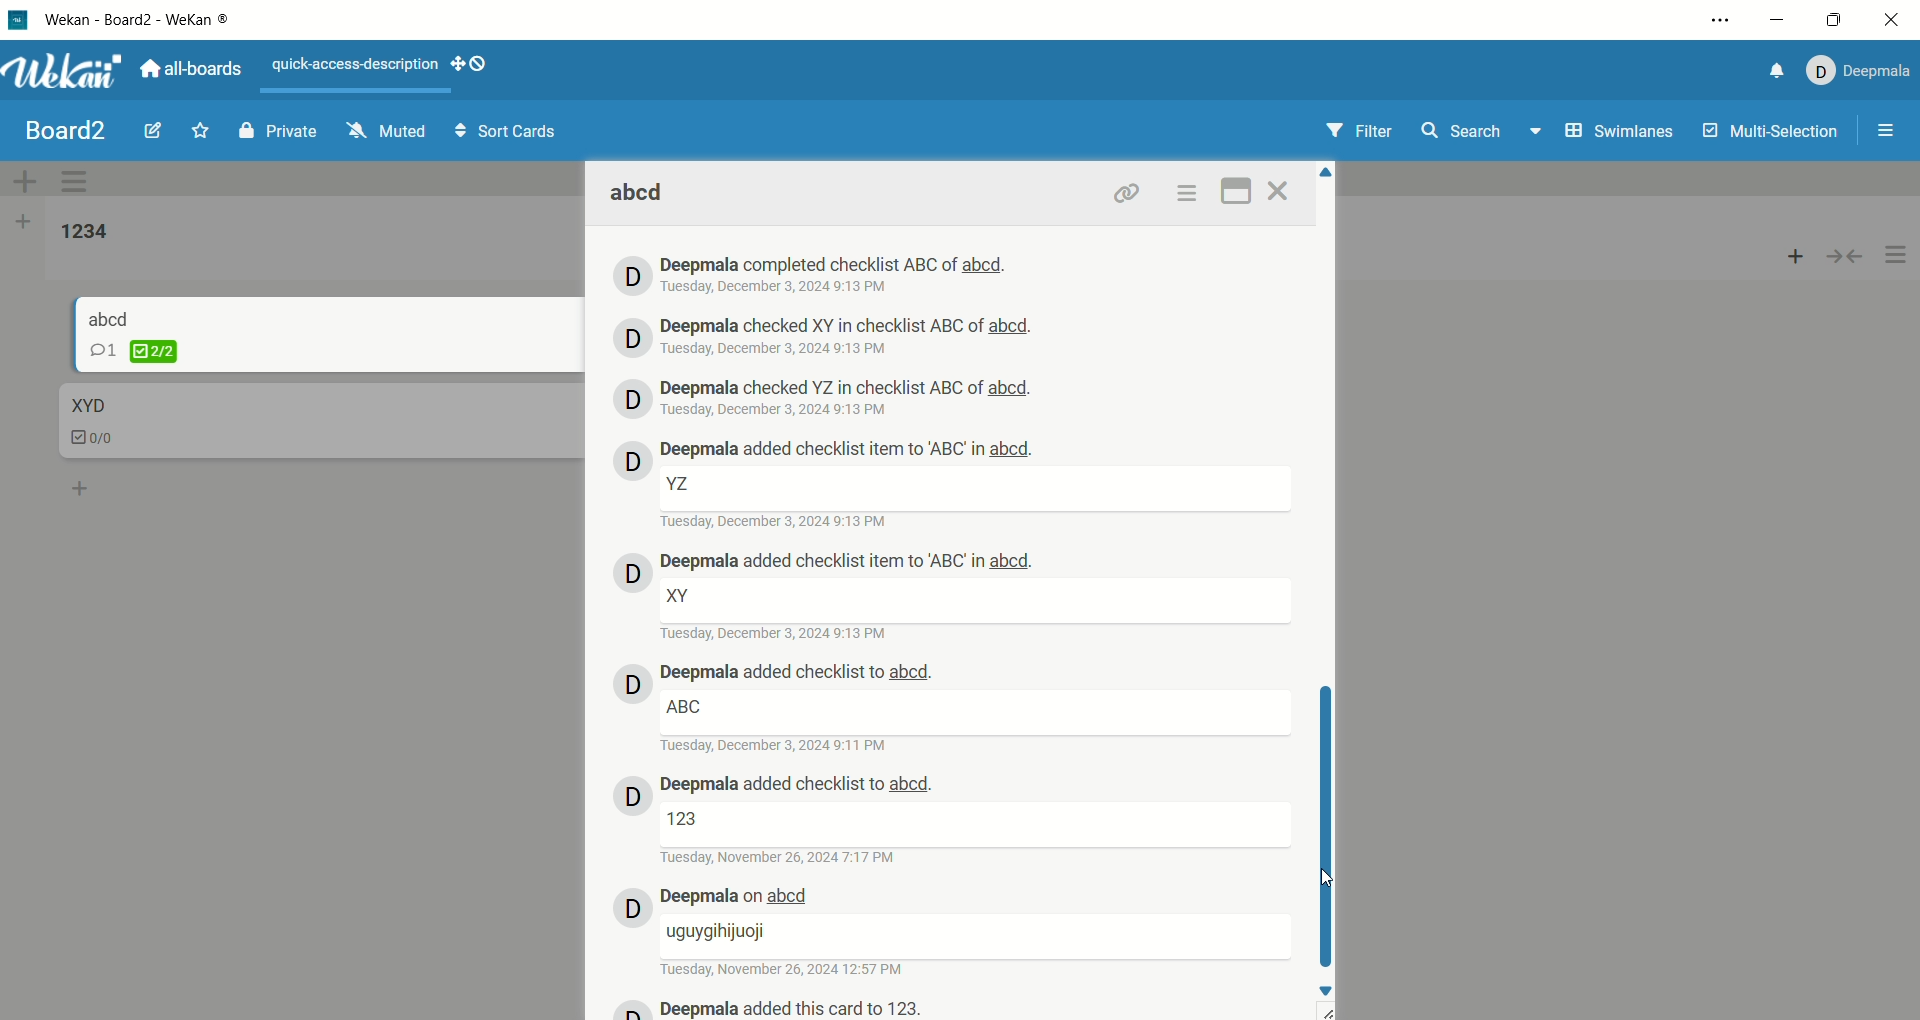  Describe the element at coordinates (1723, 20) in the screenshot. I see `options` at that location.